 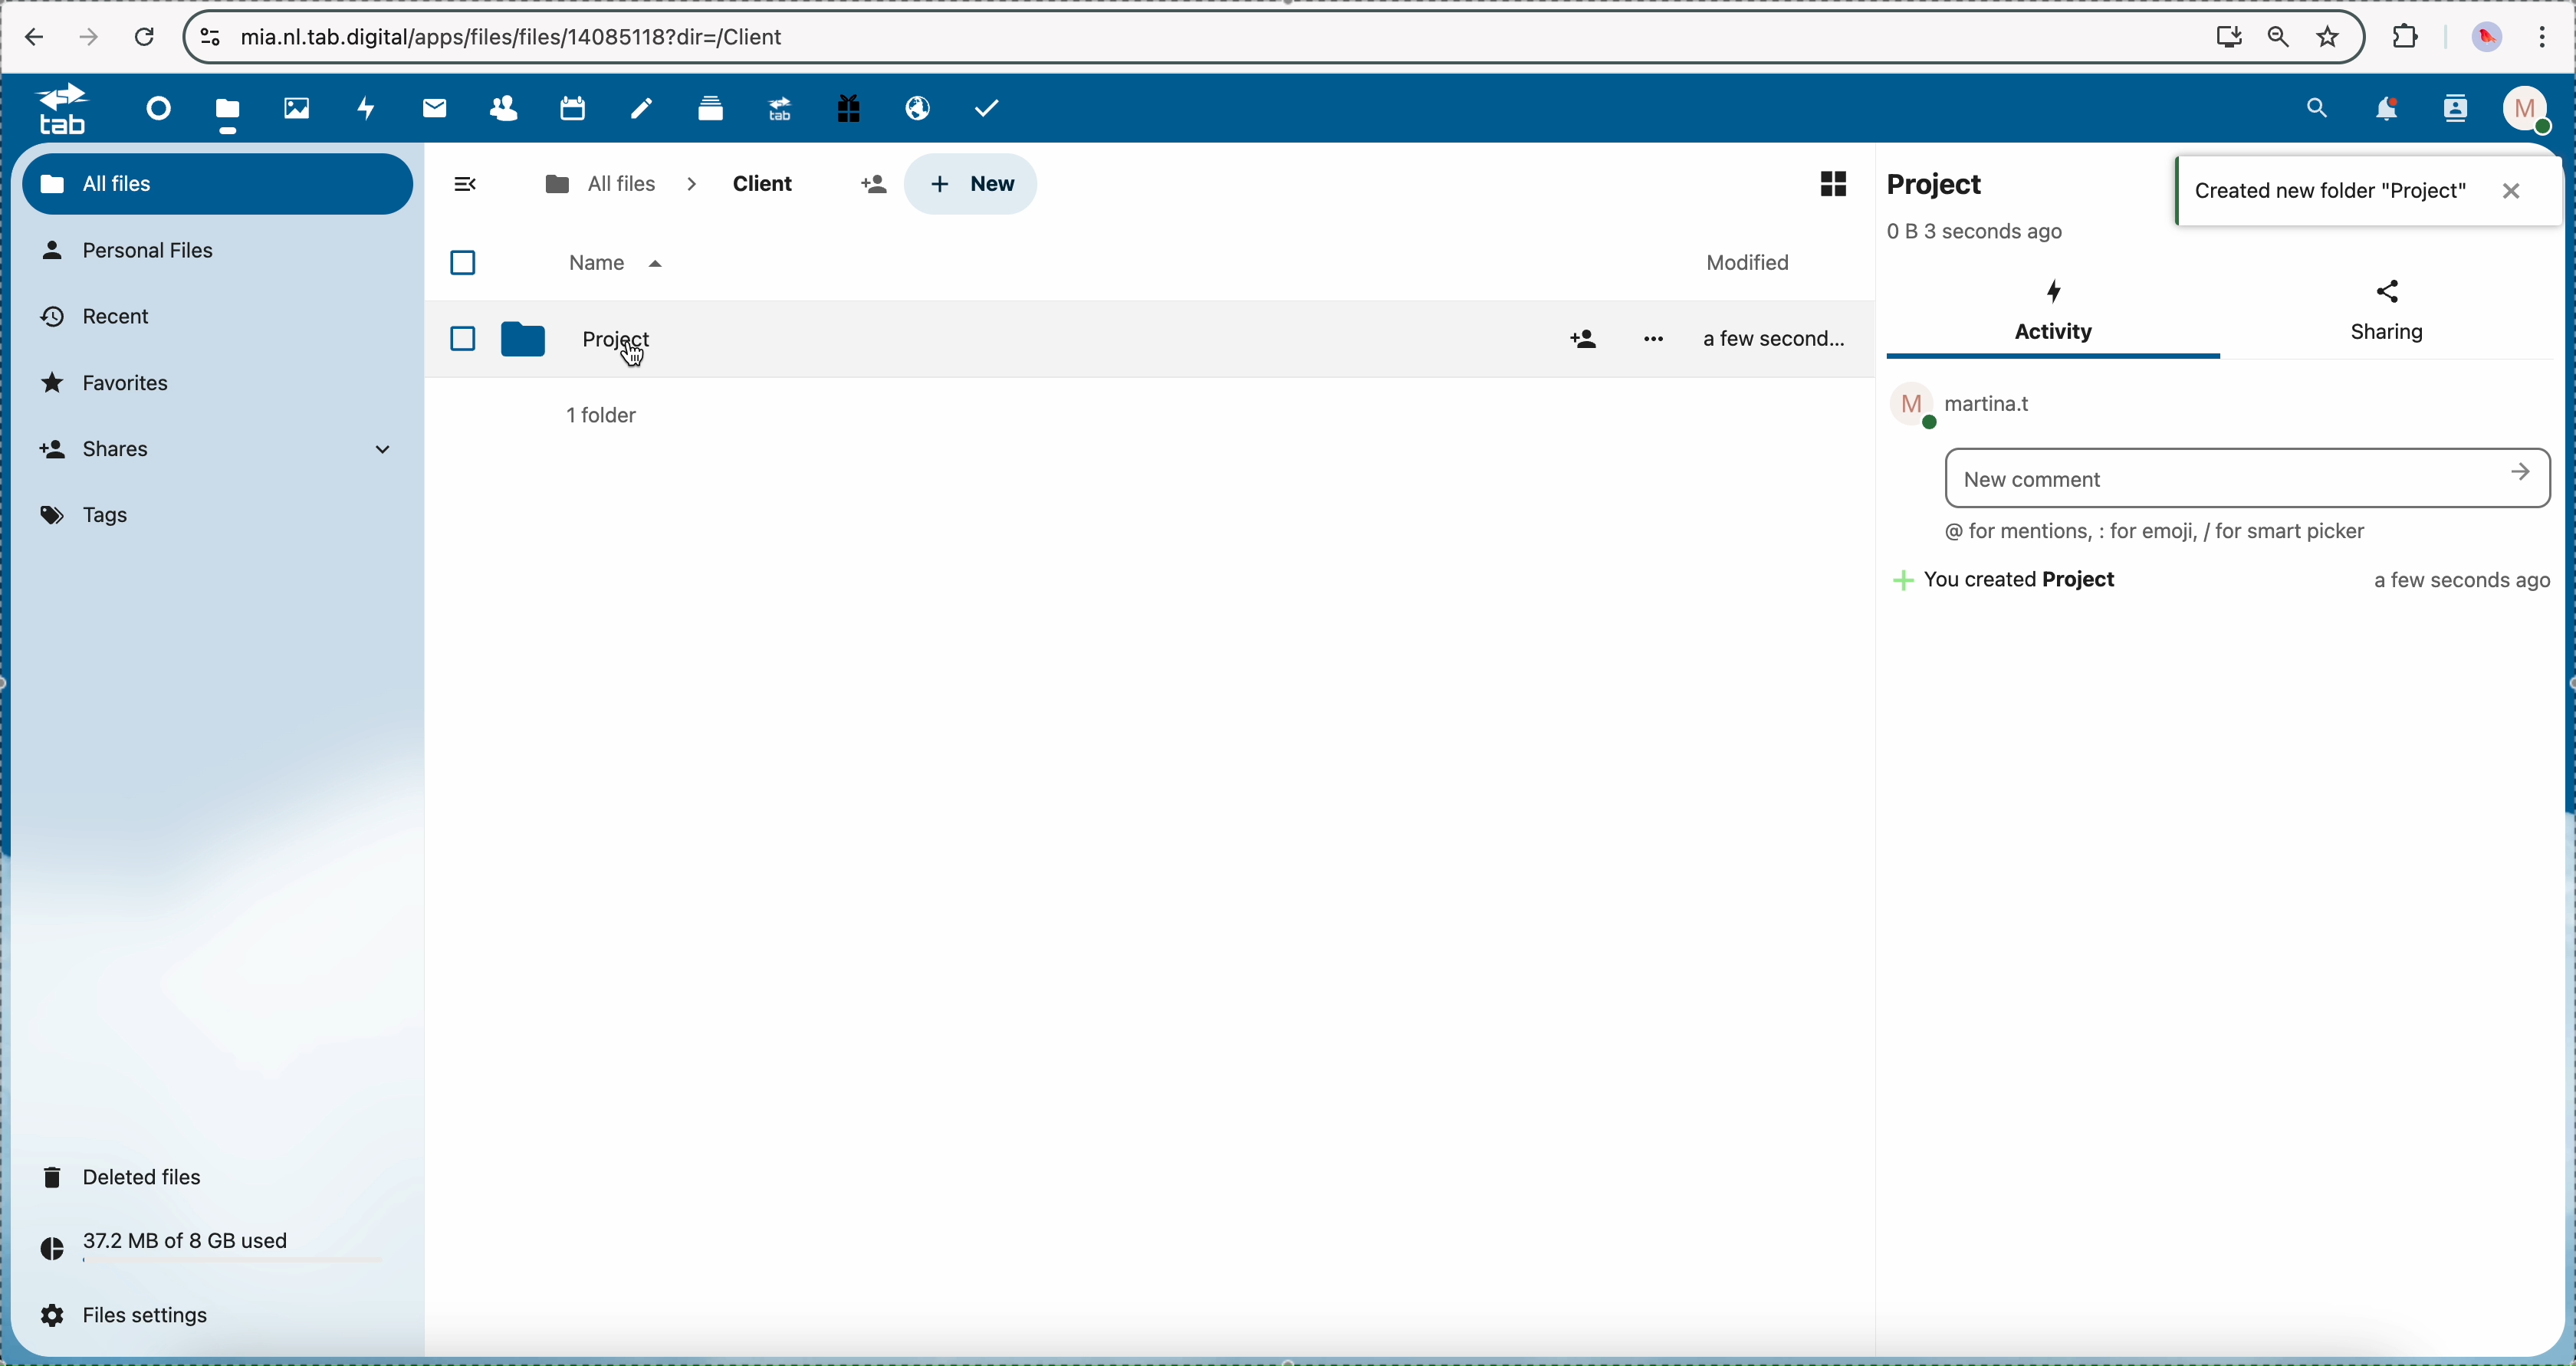 What do you see at coordinates (463, 264) in the screenshot?
I see `Checkbox` at bounding box center [463, 264].